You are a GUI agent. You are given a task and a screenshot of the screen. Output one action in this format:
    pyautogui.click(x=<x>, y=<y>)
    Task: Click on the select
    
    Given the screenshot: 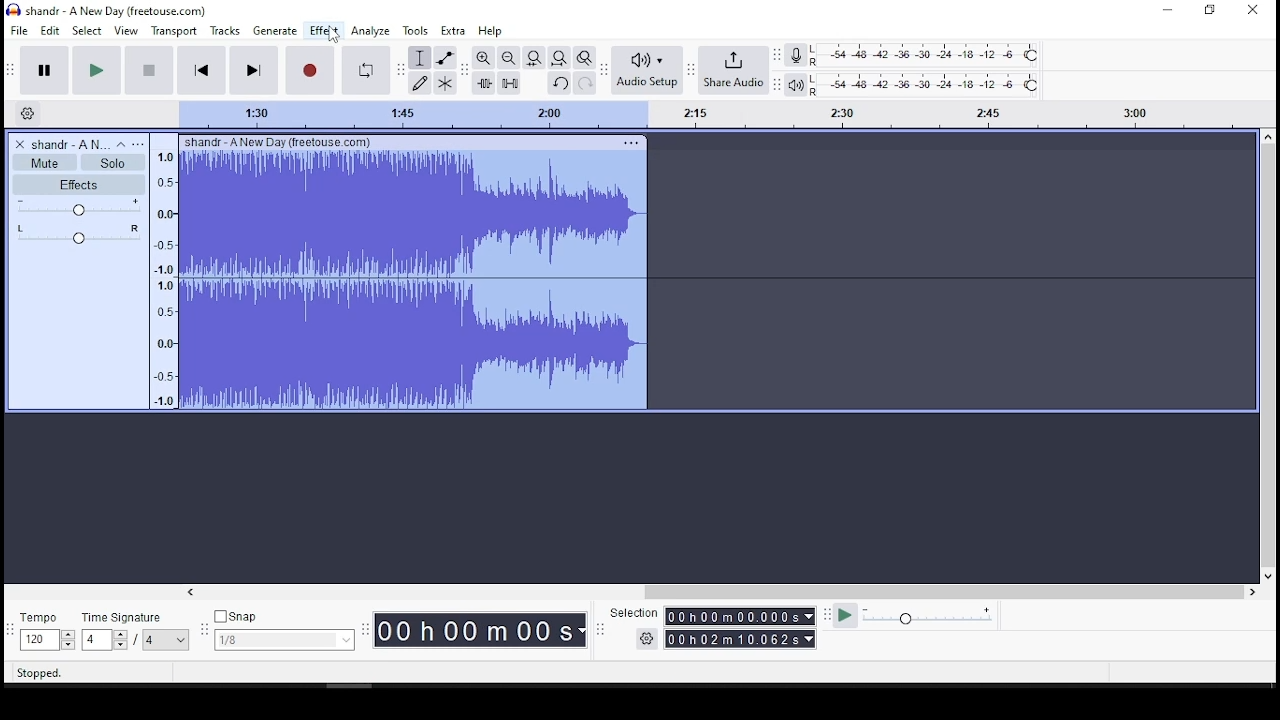 What is the action you would take?
    pyautogui.click(x=88, y=31)
    